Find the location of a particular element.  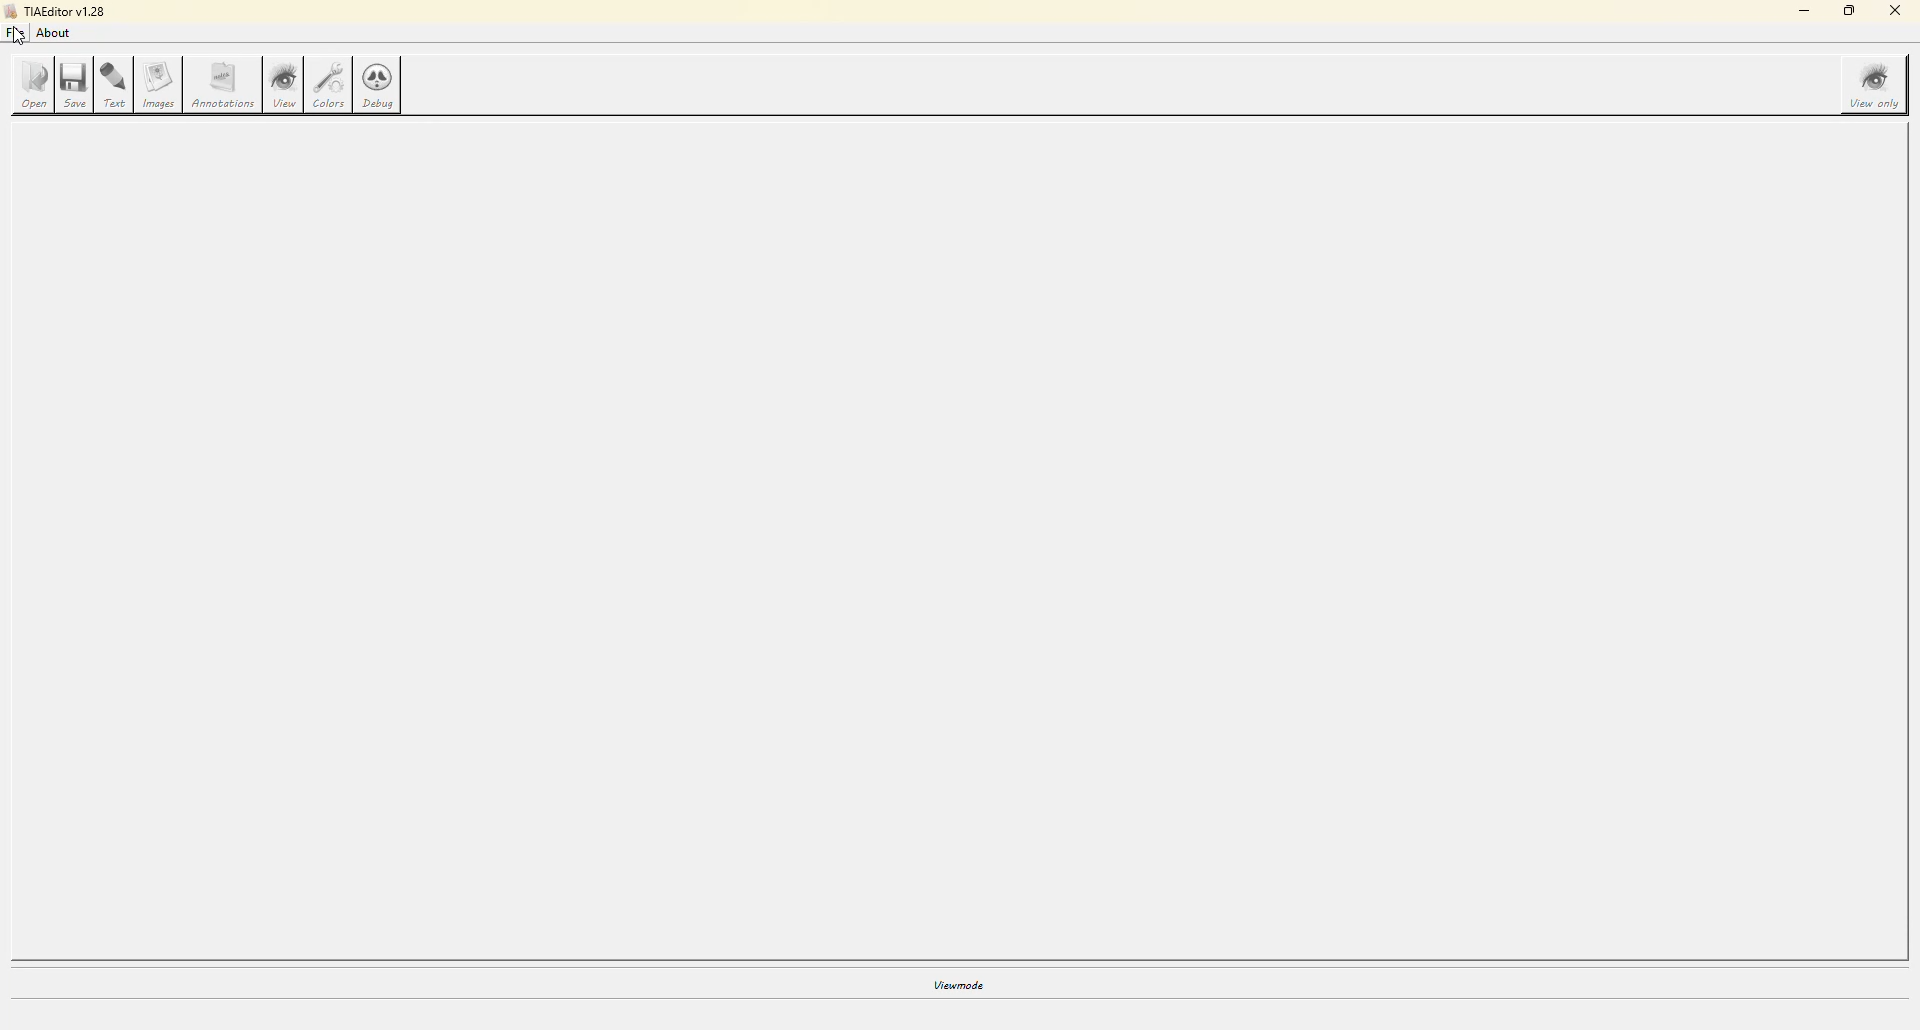

debug is located at coordinates (380, 86).